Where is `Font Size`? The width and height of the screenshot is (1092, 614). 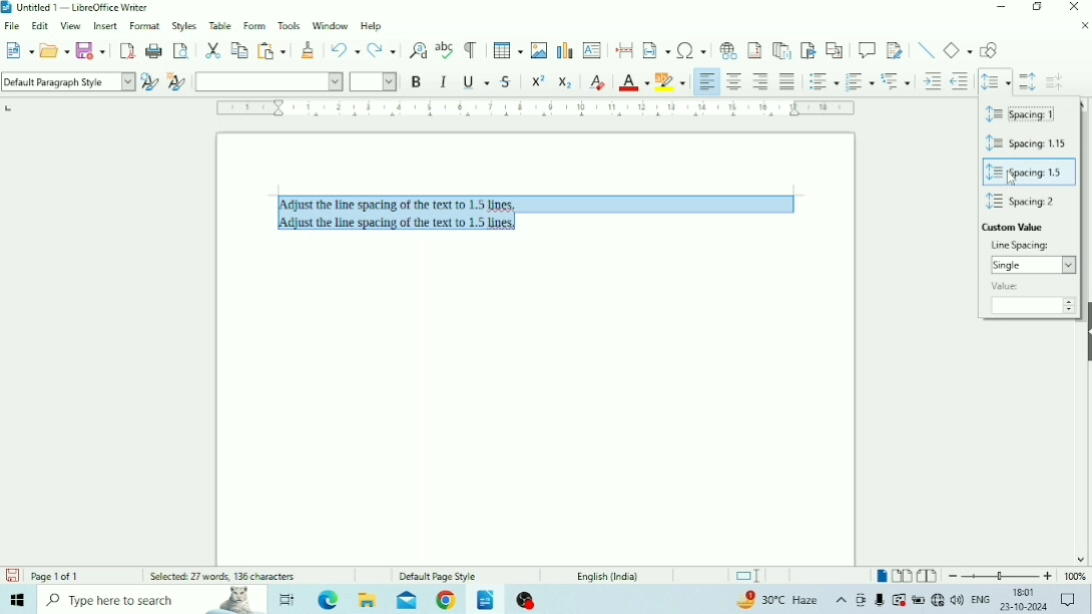 Font Size is located at coordinates (373, 81).